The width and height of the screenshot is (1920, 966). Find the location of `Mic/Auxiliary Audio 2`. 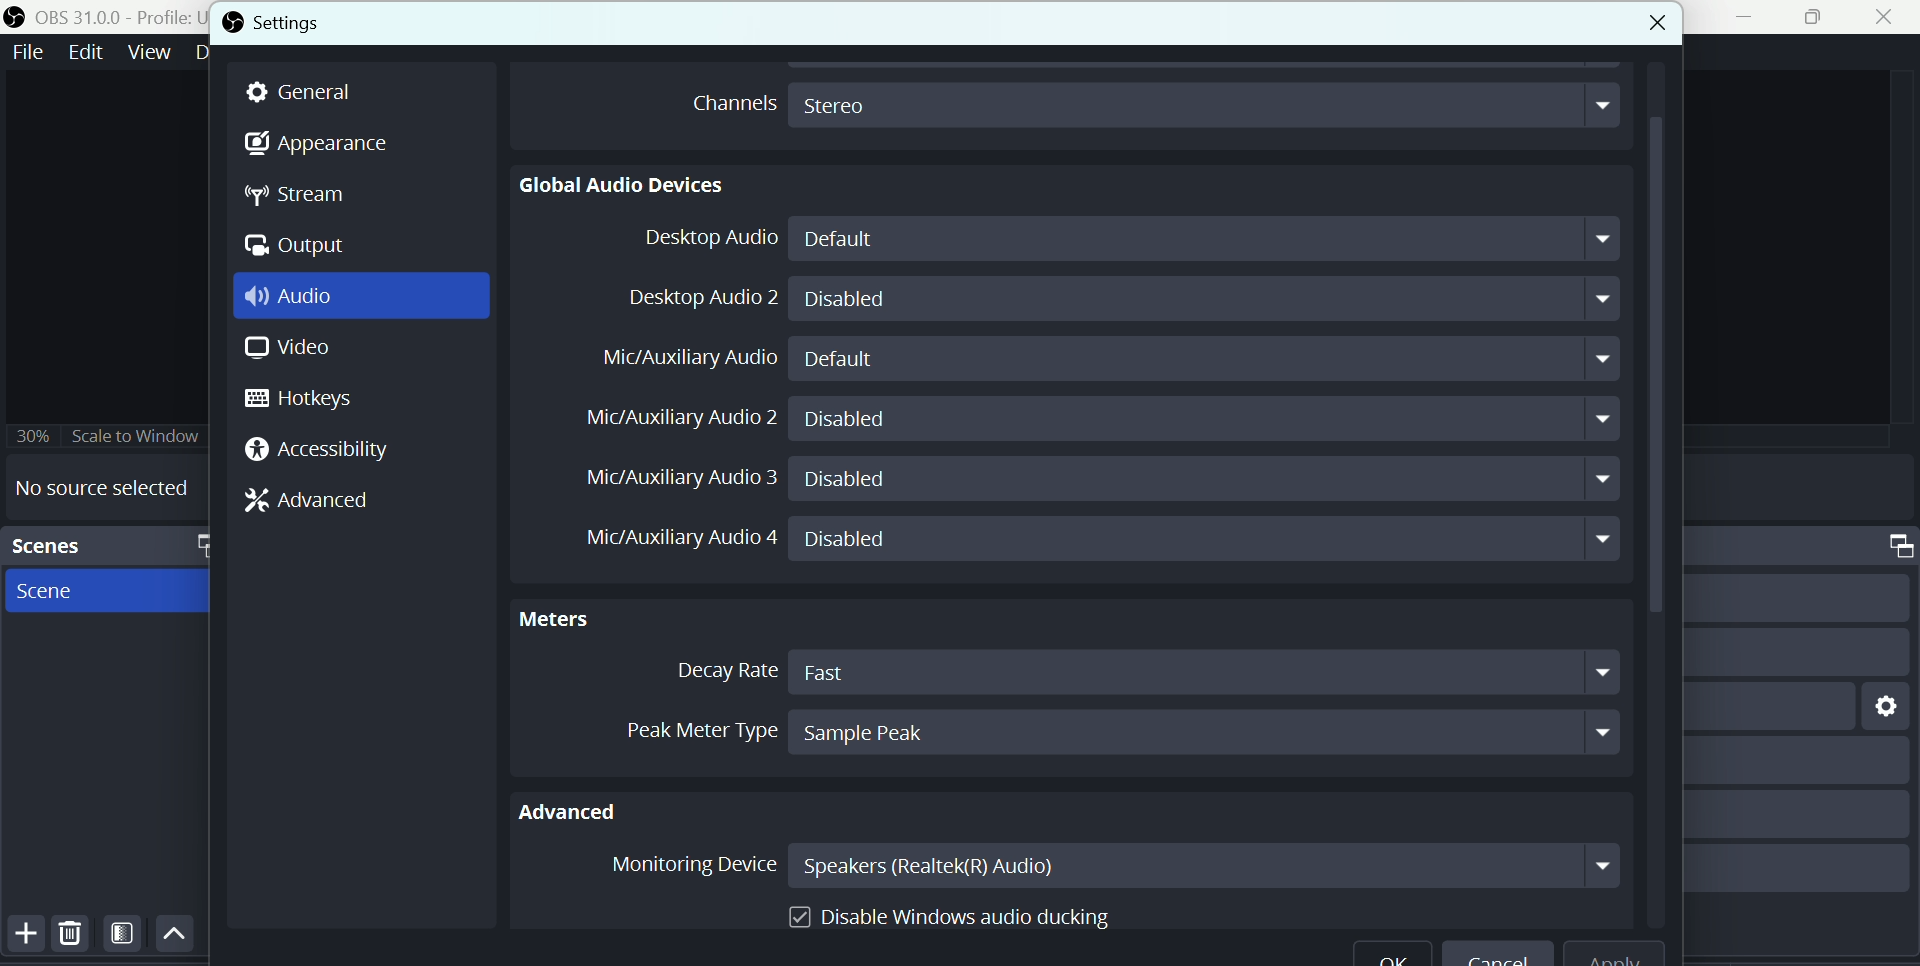

Mic/Auxiliary Audio 2 is located at coordinates (679, 415).